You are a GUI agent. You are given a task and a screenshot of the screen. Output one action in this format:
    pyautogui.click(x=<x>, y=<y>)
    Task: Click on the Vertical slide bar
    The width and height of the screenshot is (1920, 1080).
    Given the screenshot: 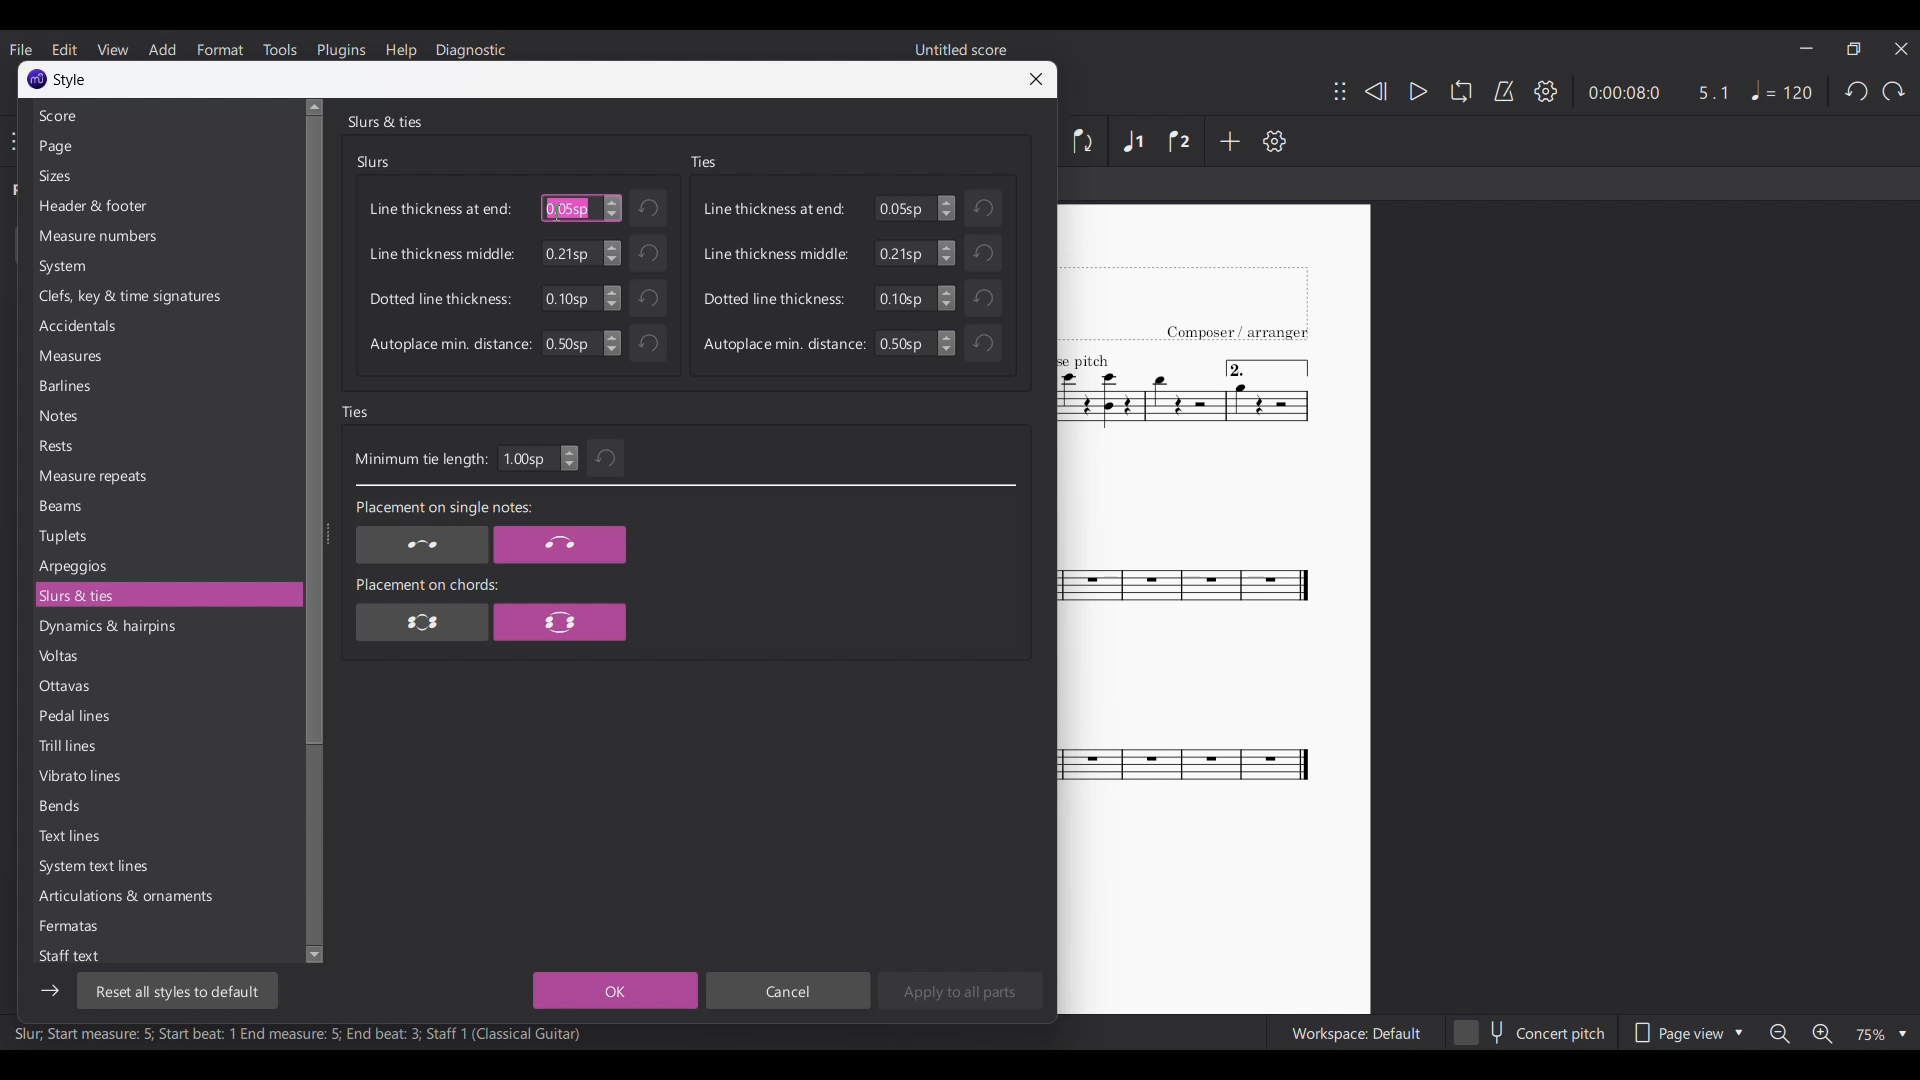 What is the action you would take?
    pyautogui.click(x=310, y=531)
    